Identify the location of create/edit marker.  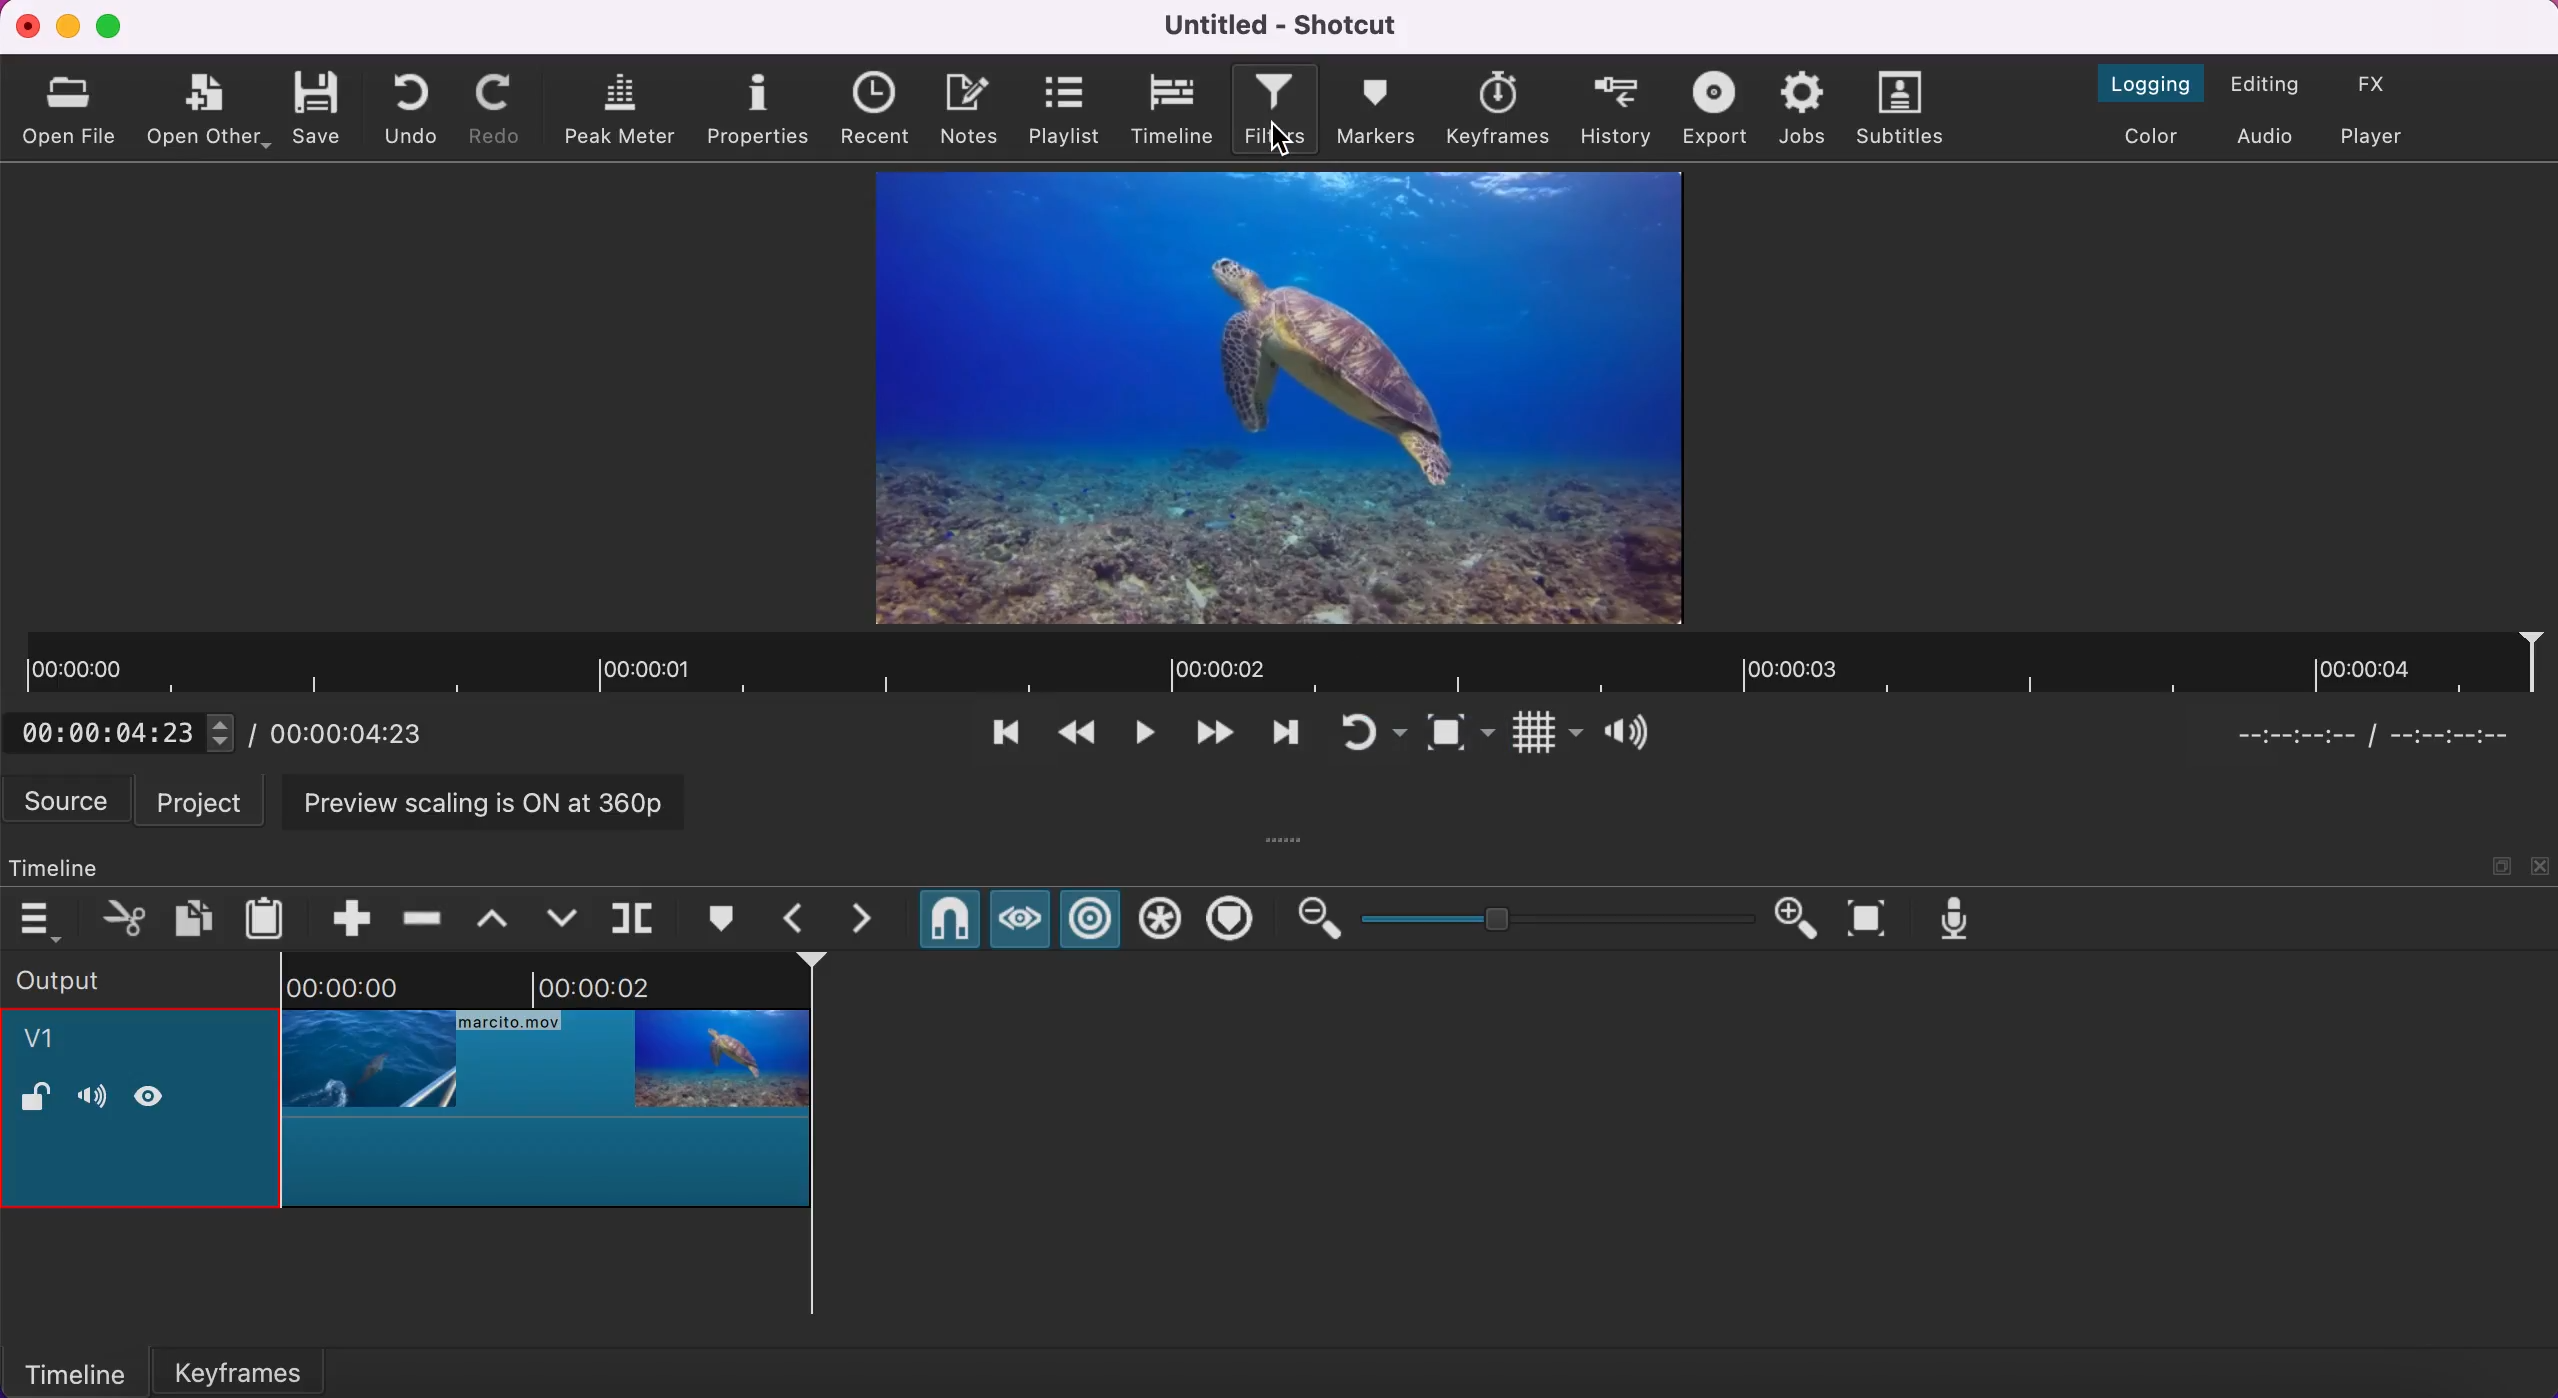
(727, 919).